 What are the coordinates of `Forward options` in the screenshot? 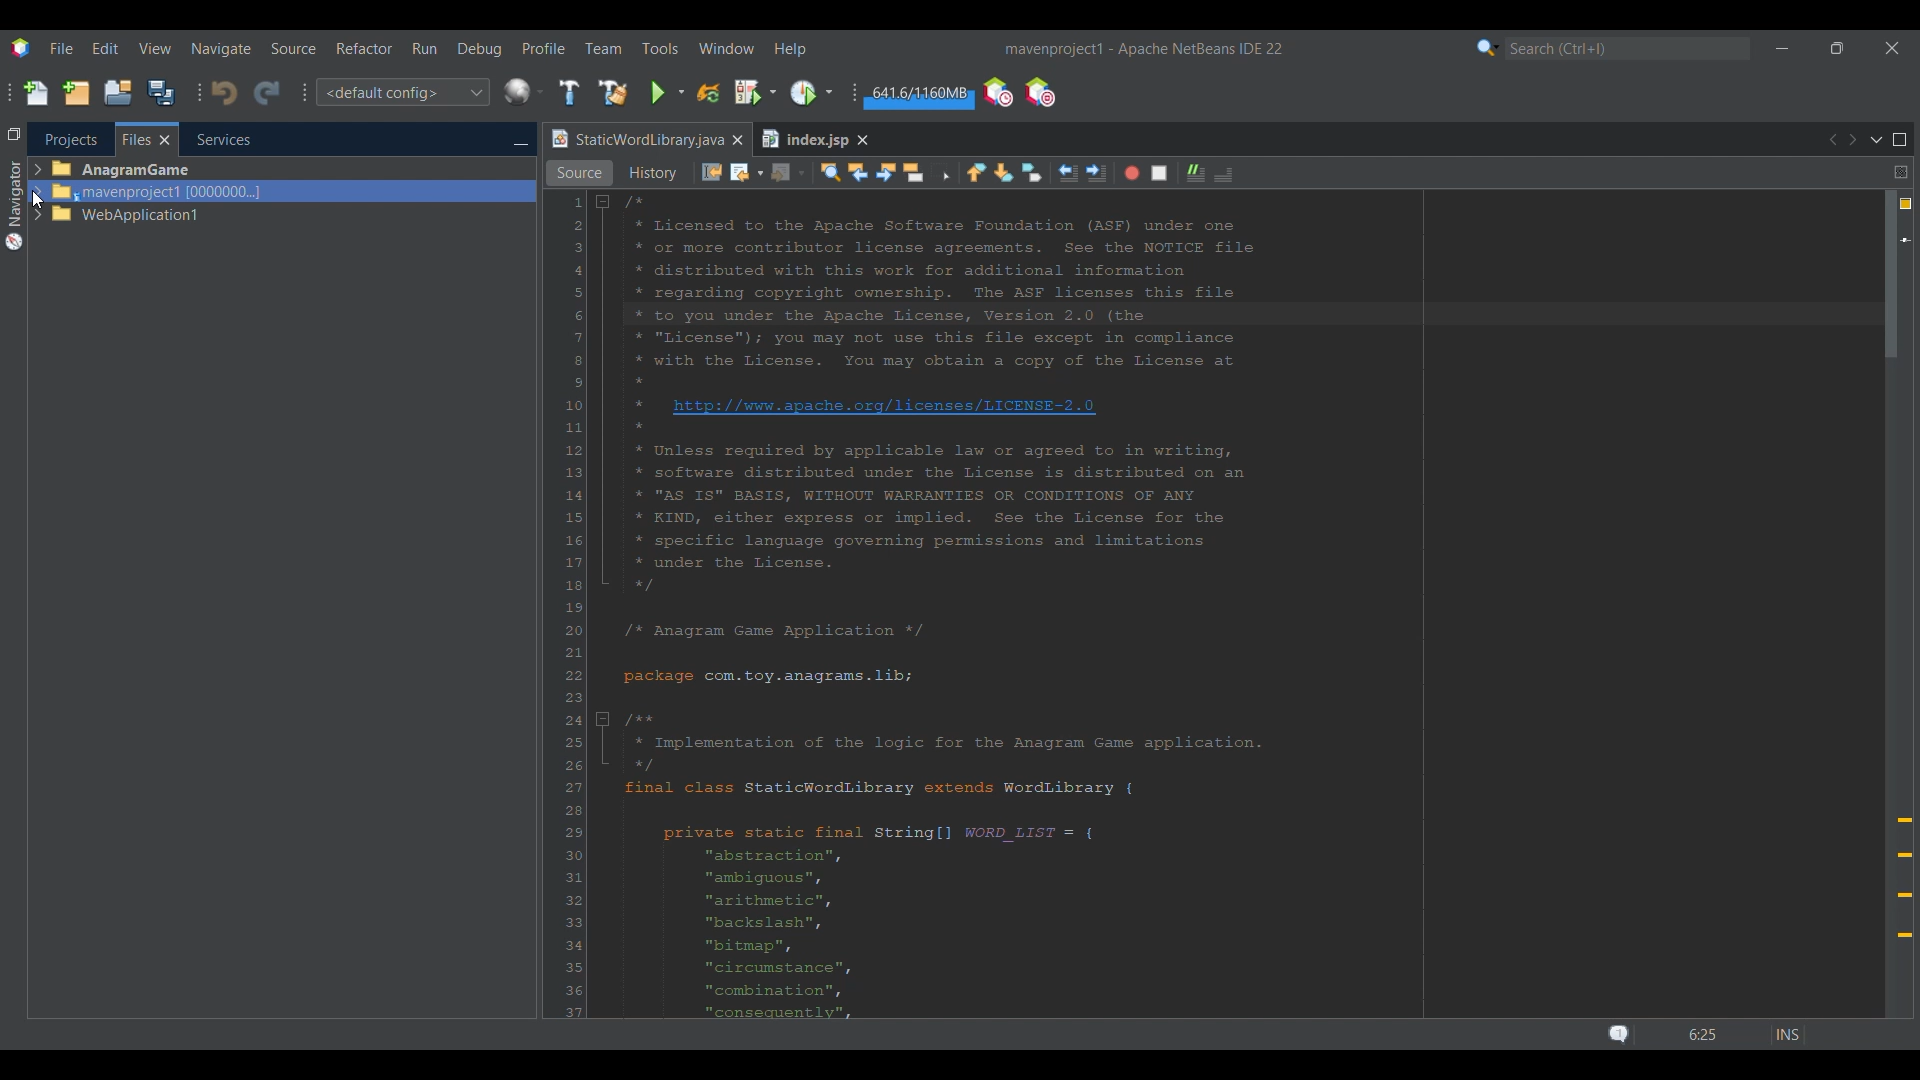 It's located at (787, 174).